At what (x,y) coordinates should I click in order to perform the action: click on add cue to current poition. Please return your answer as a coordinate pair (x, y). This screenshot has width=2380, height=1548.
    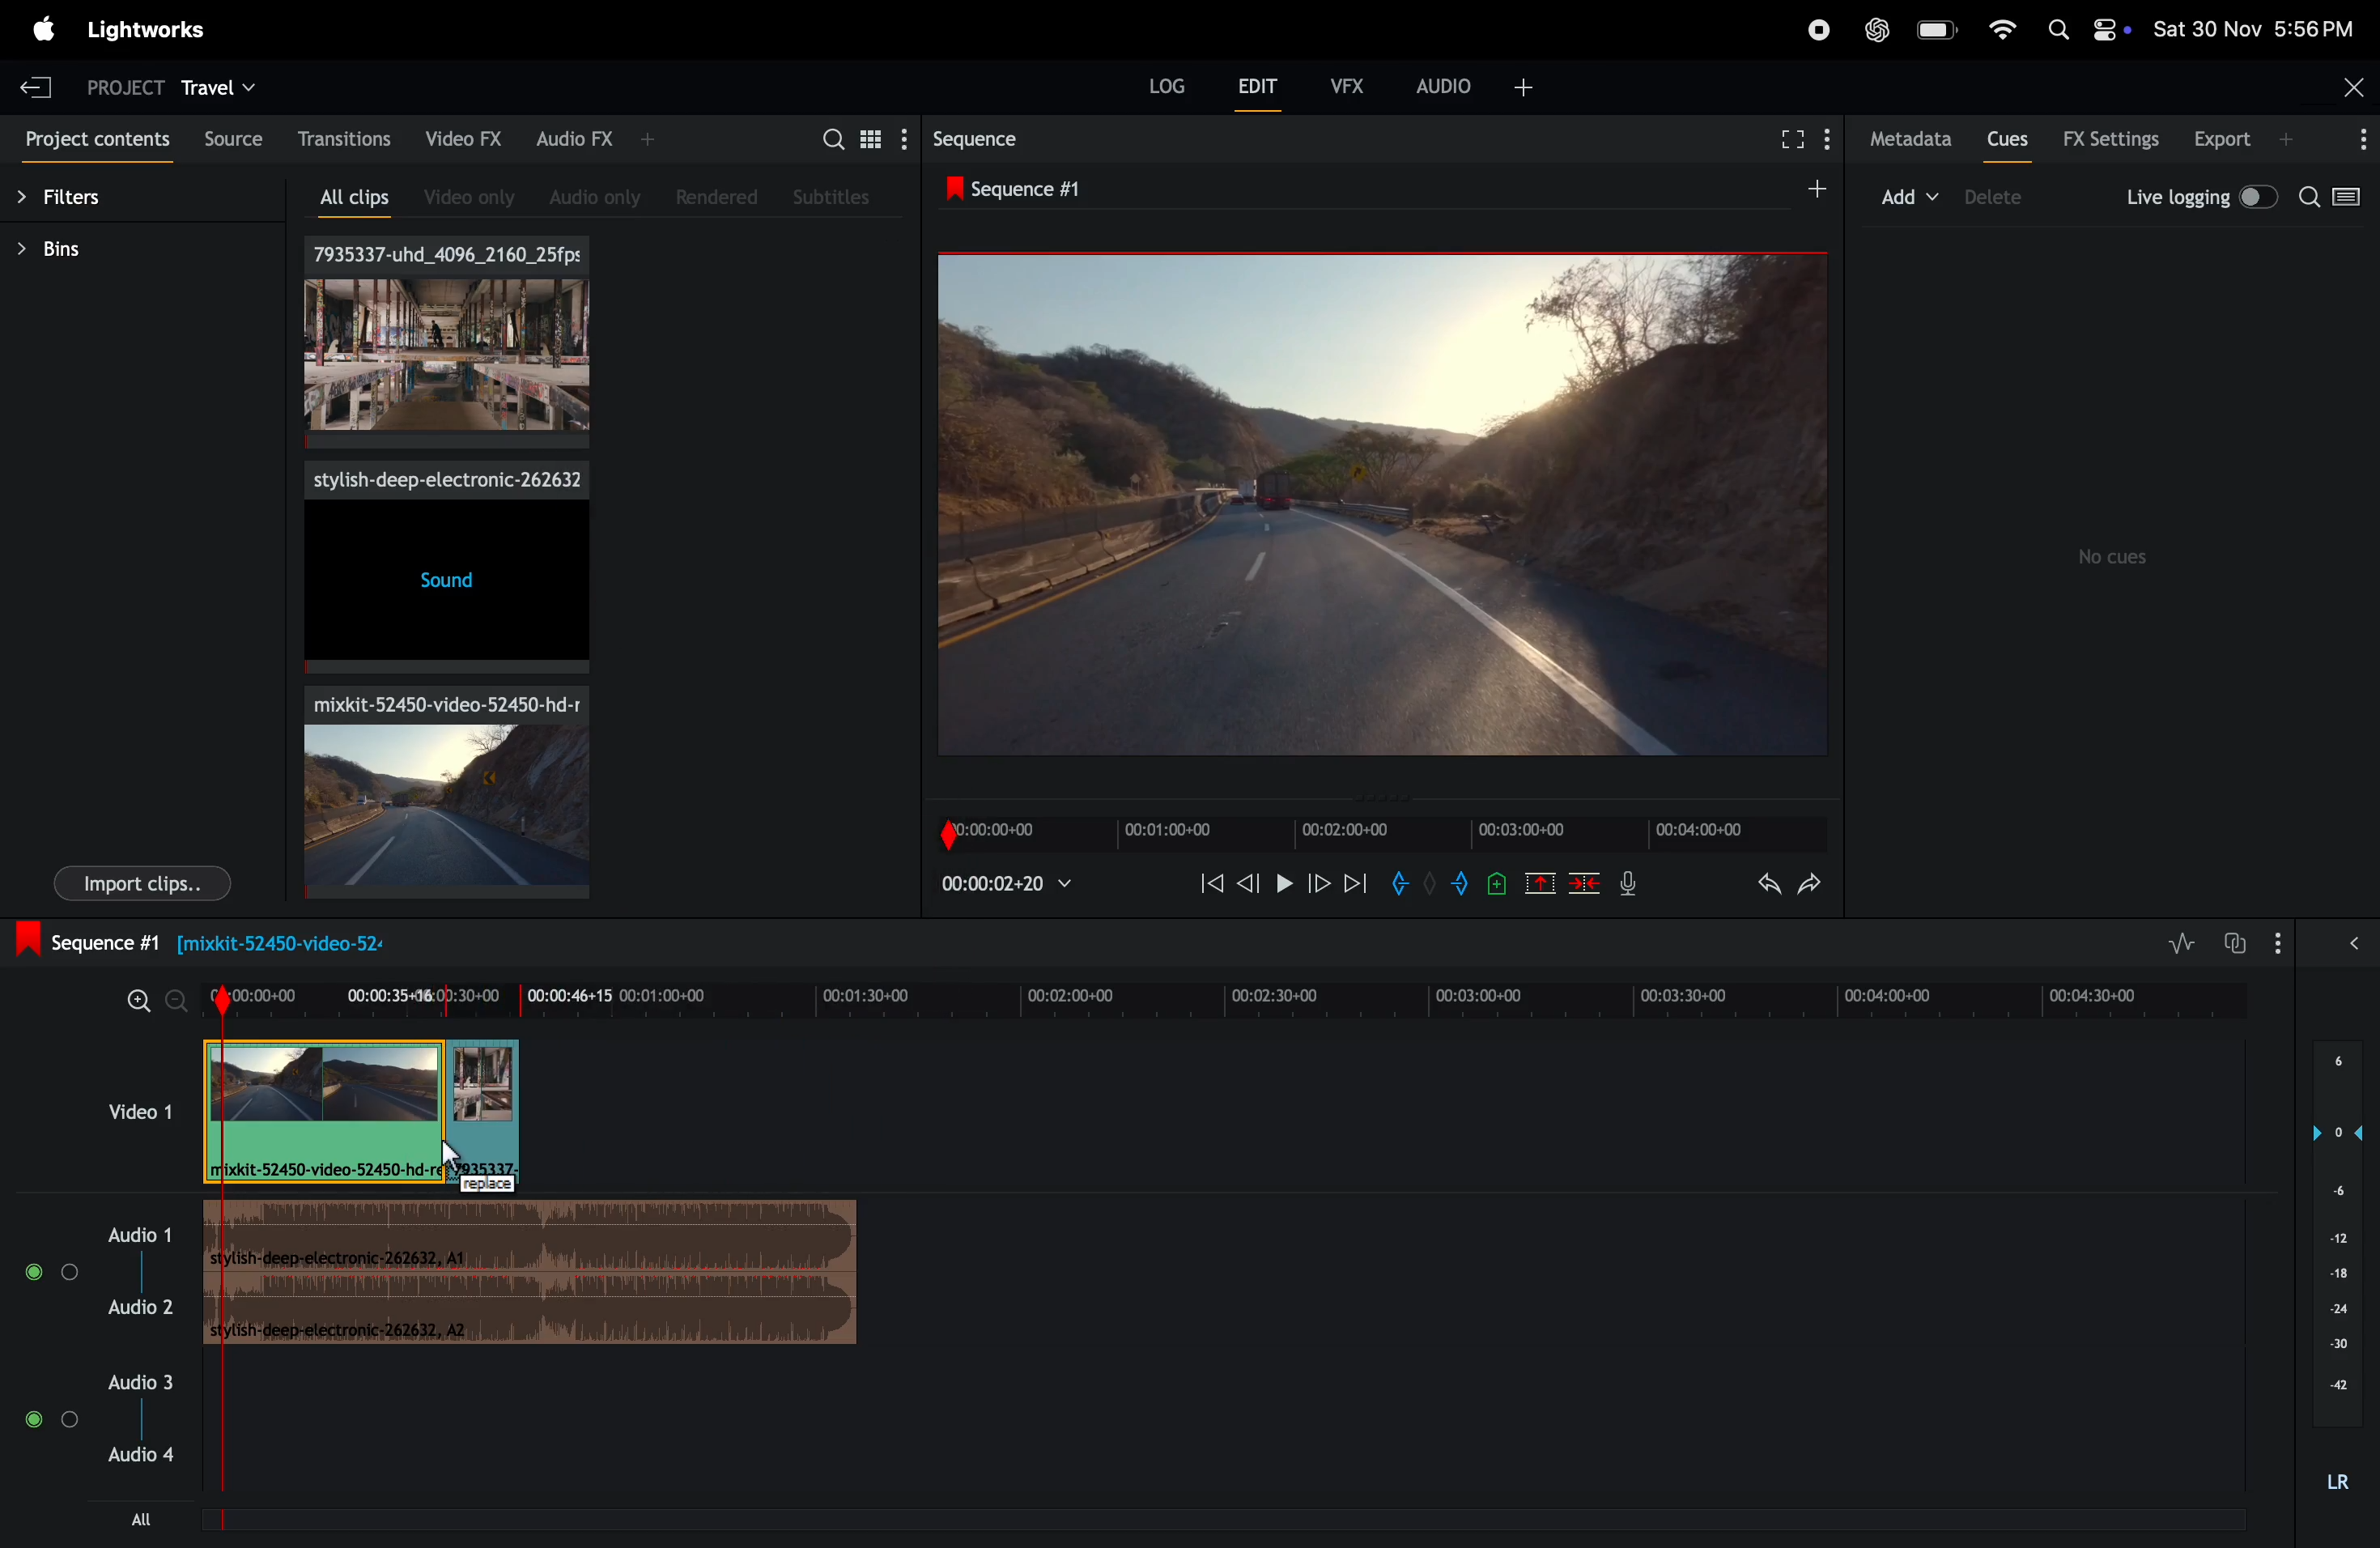
    Looking at the image, I should click on (1497, 883).